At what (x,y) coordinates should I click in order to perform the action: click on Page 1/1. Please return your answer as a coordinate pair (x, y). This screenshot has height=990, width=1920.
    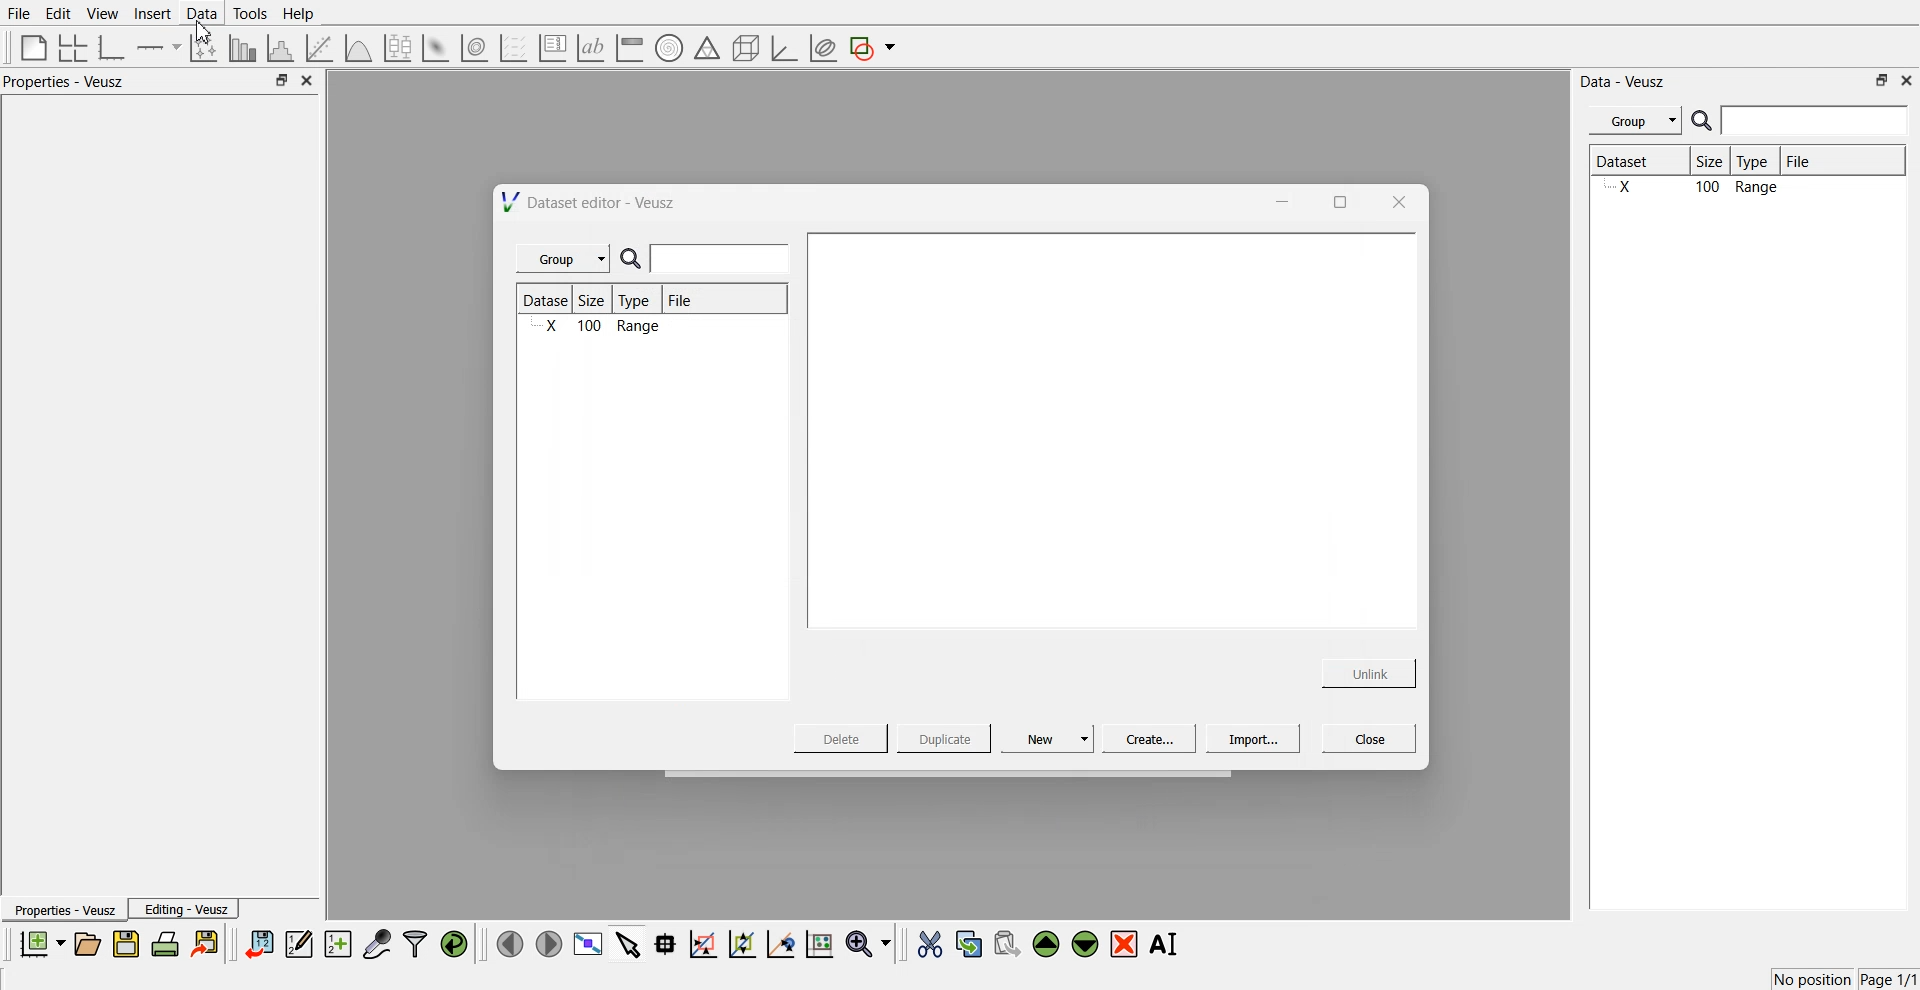
    Looking at the image, I should click on (1890, 980).